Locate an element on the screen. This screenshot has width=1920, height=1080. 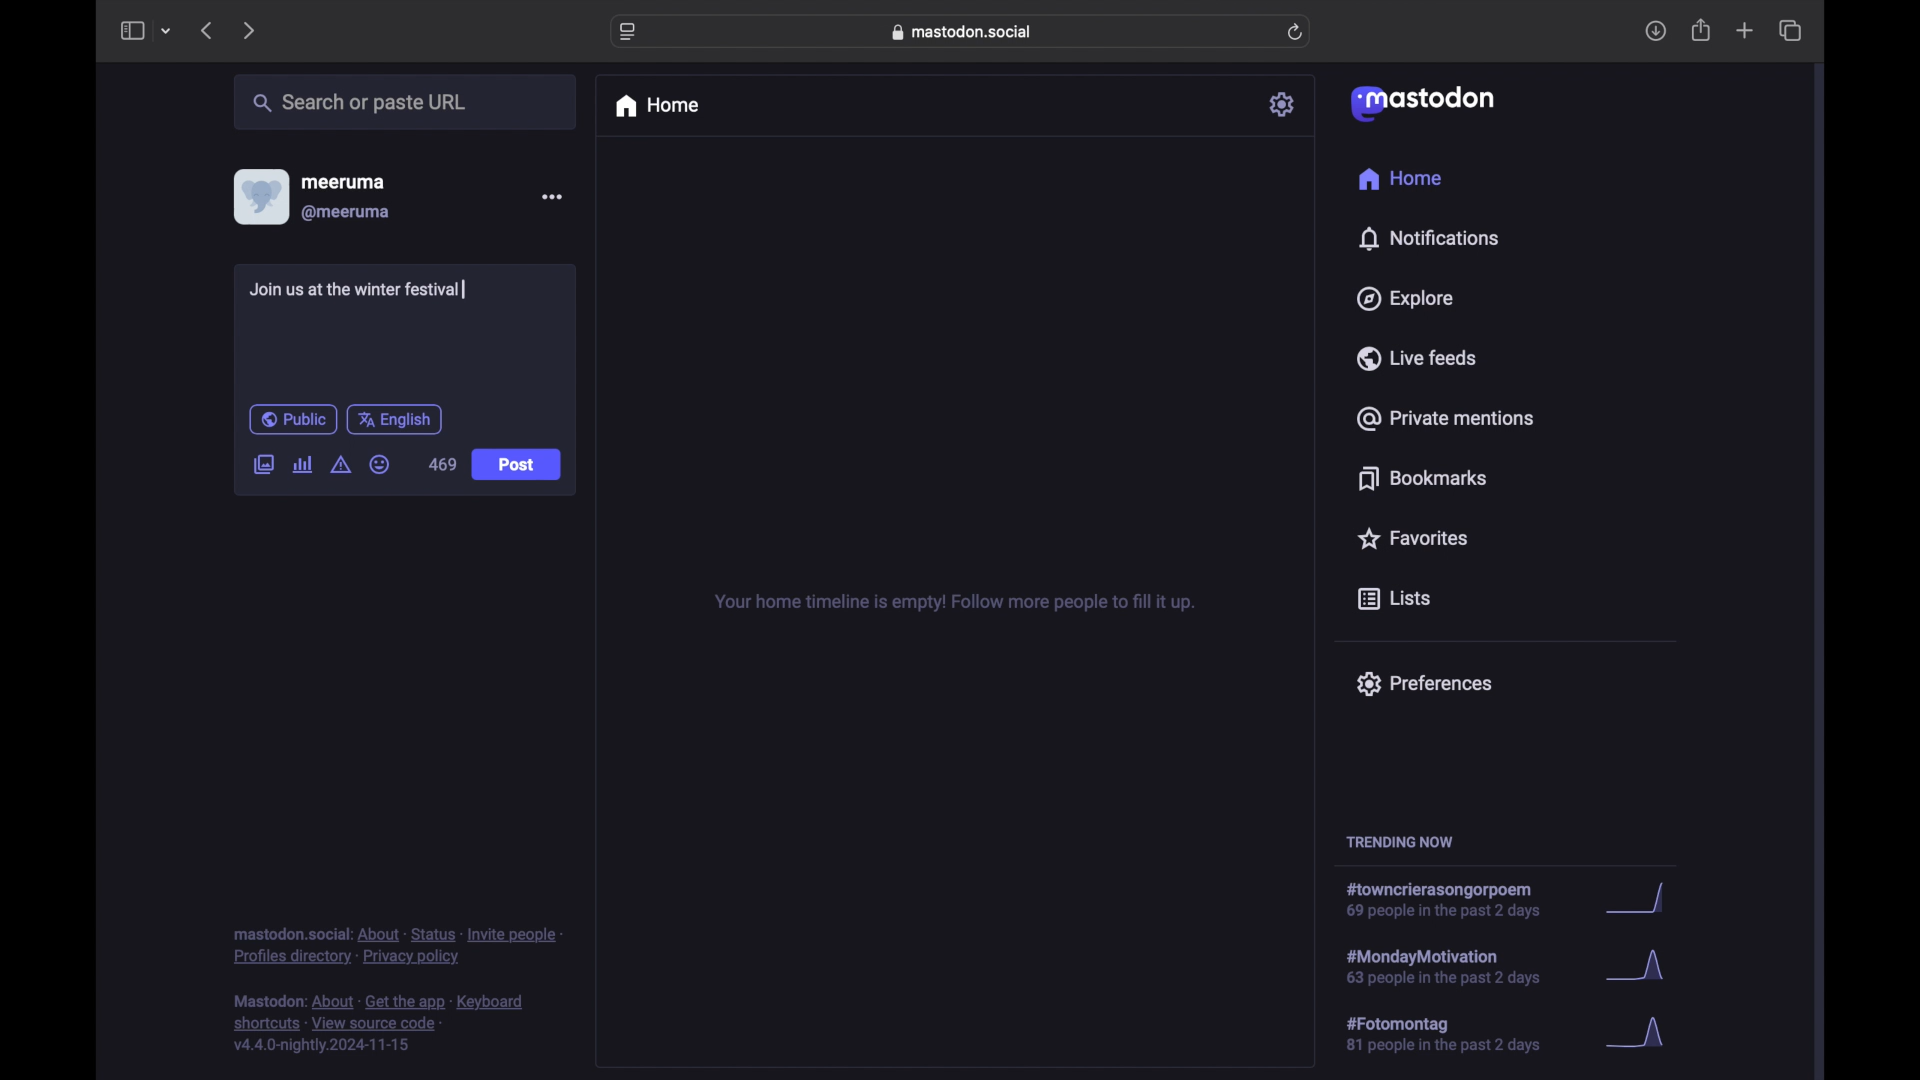
Join us at the winter festival is located at coordinates (361, 292).